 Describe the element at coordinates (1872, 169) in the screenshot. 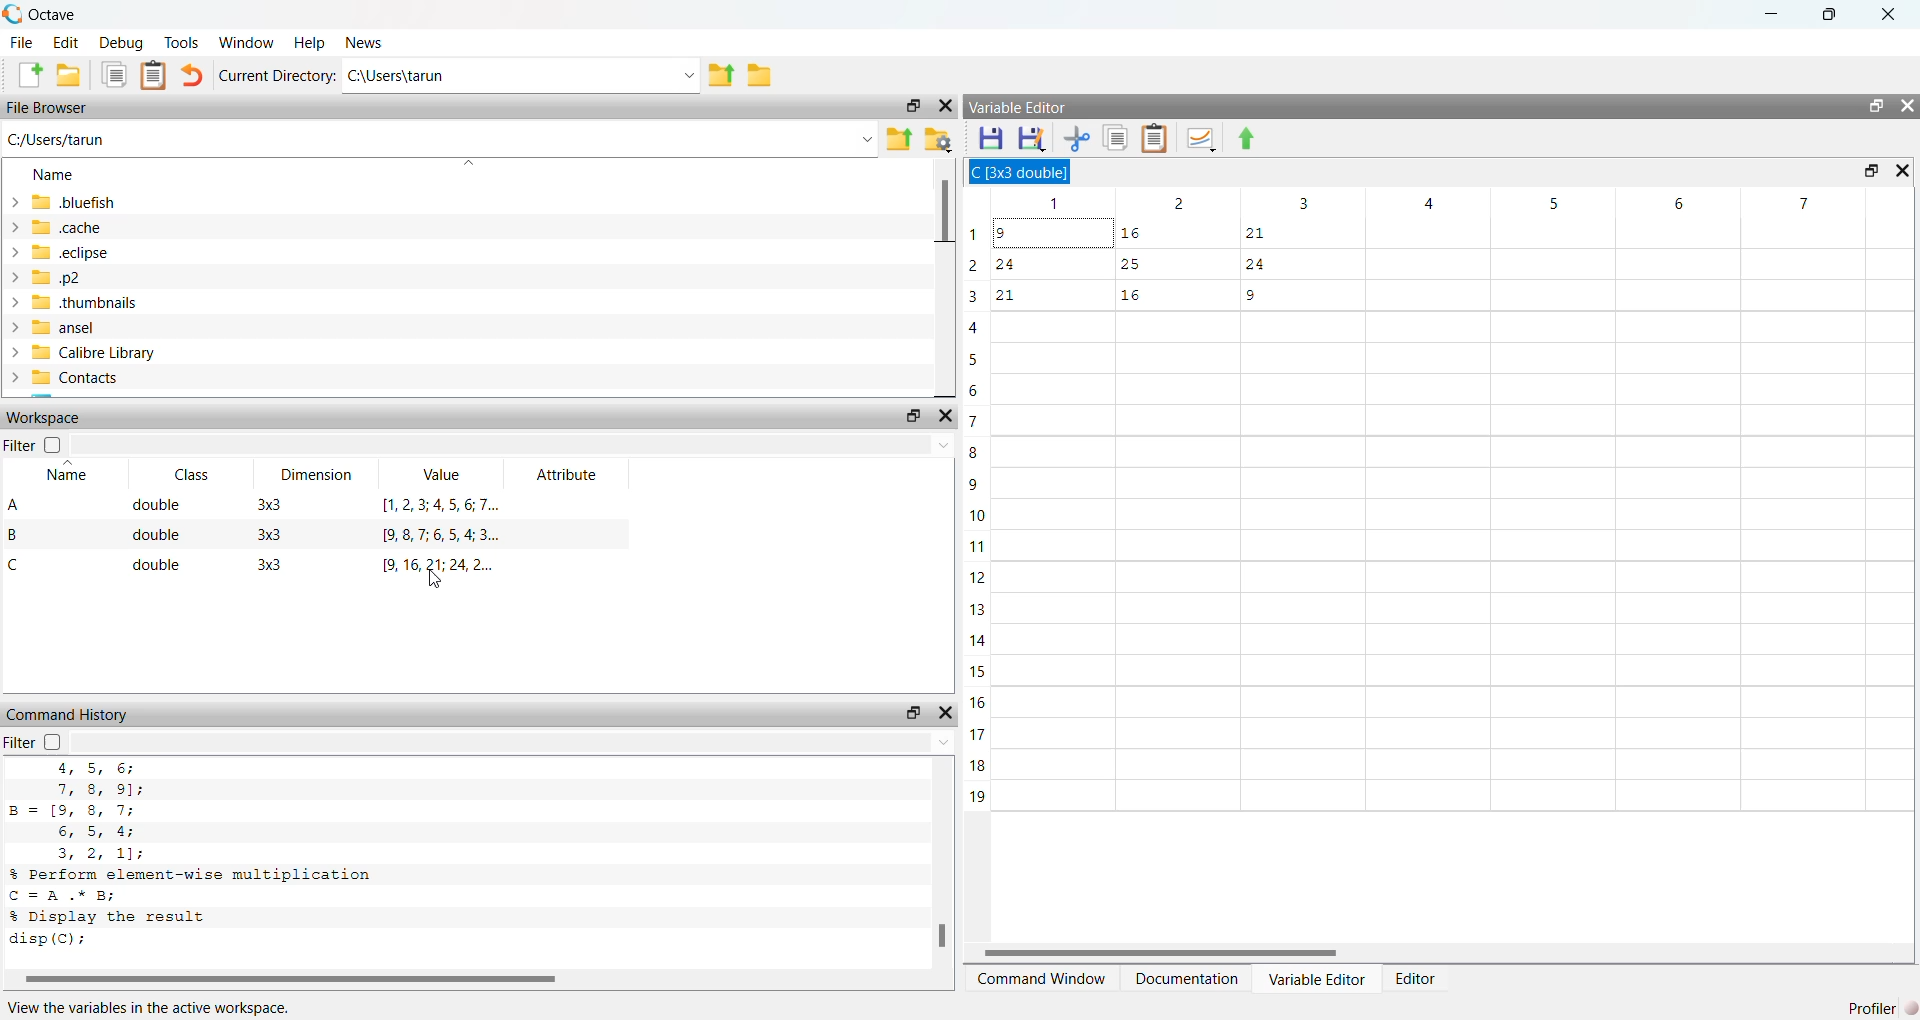

I see `Restore Down` at that location.